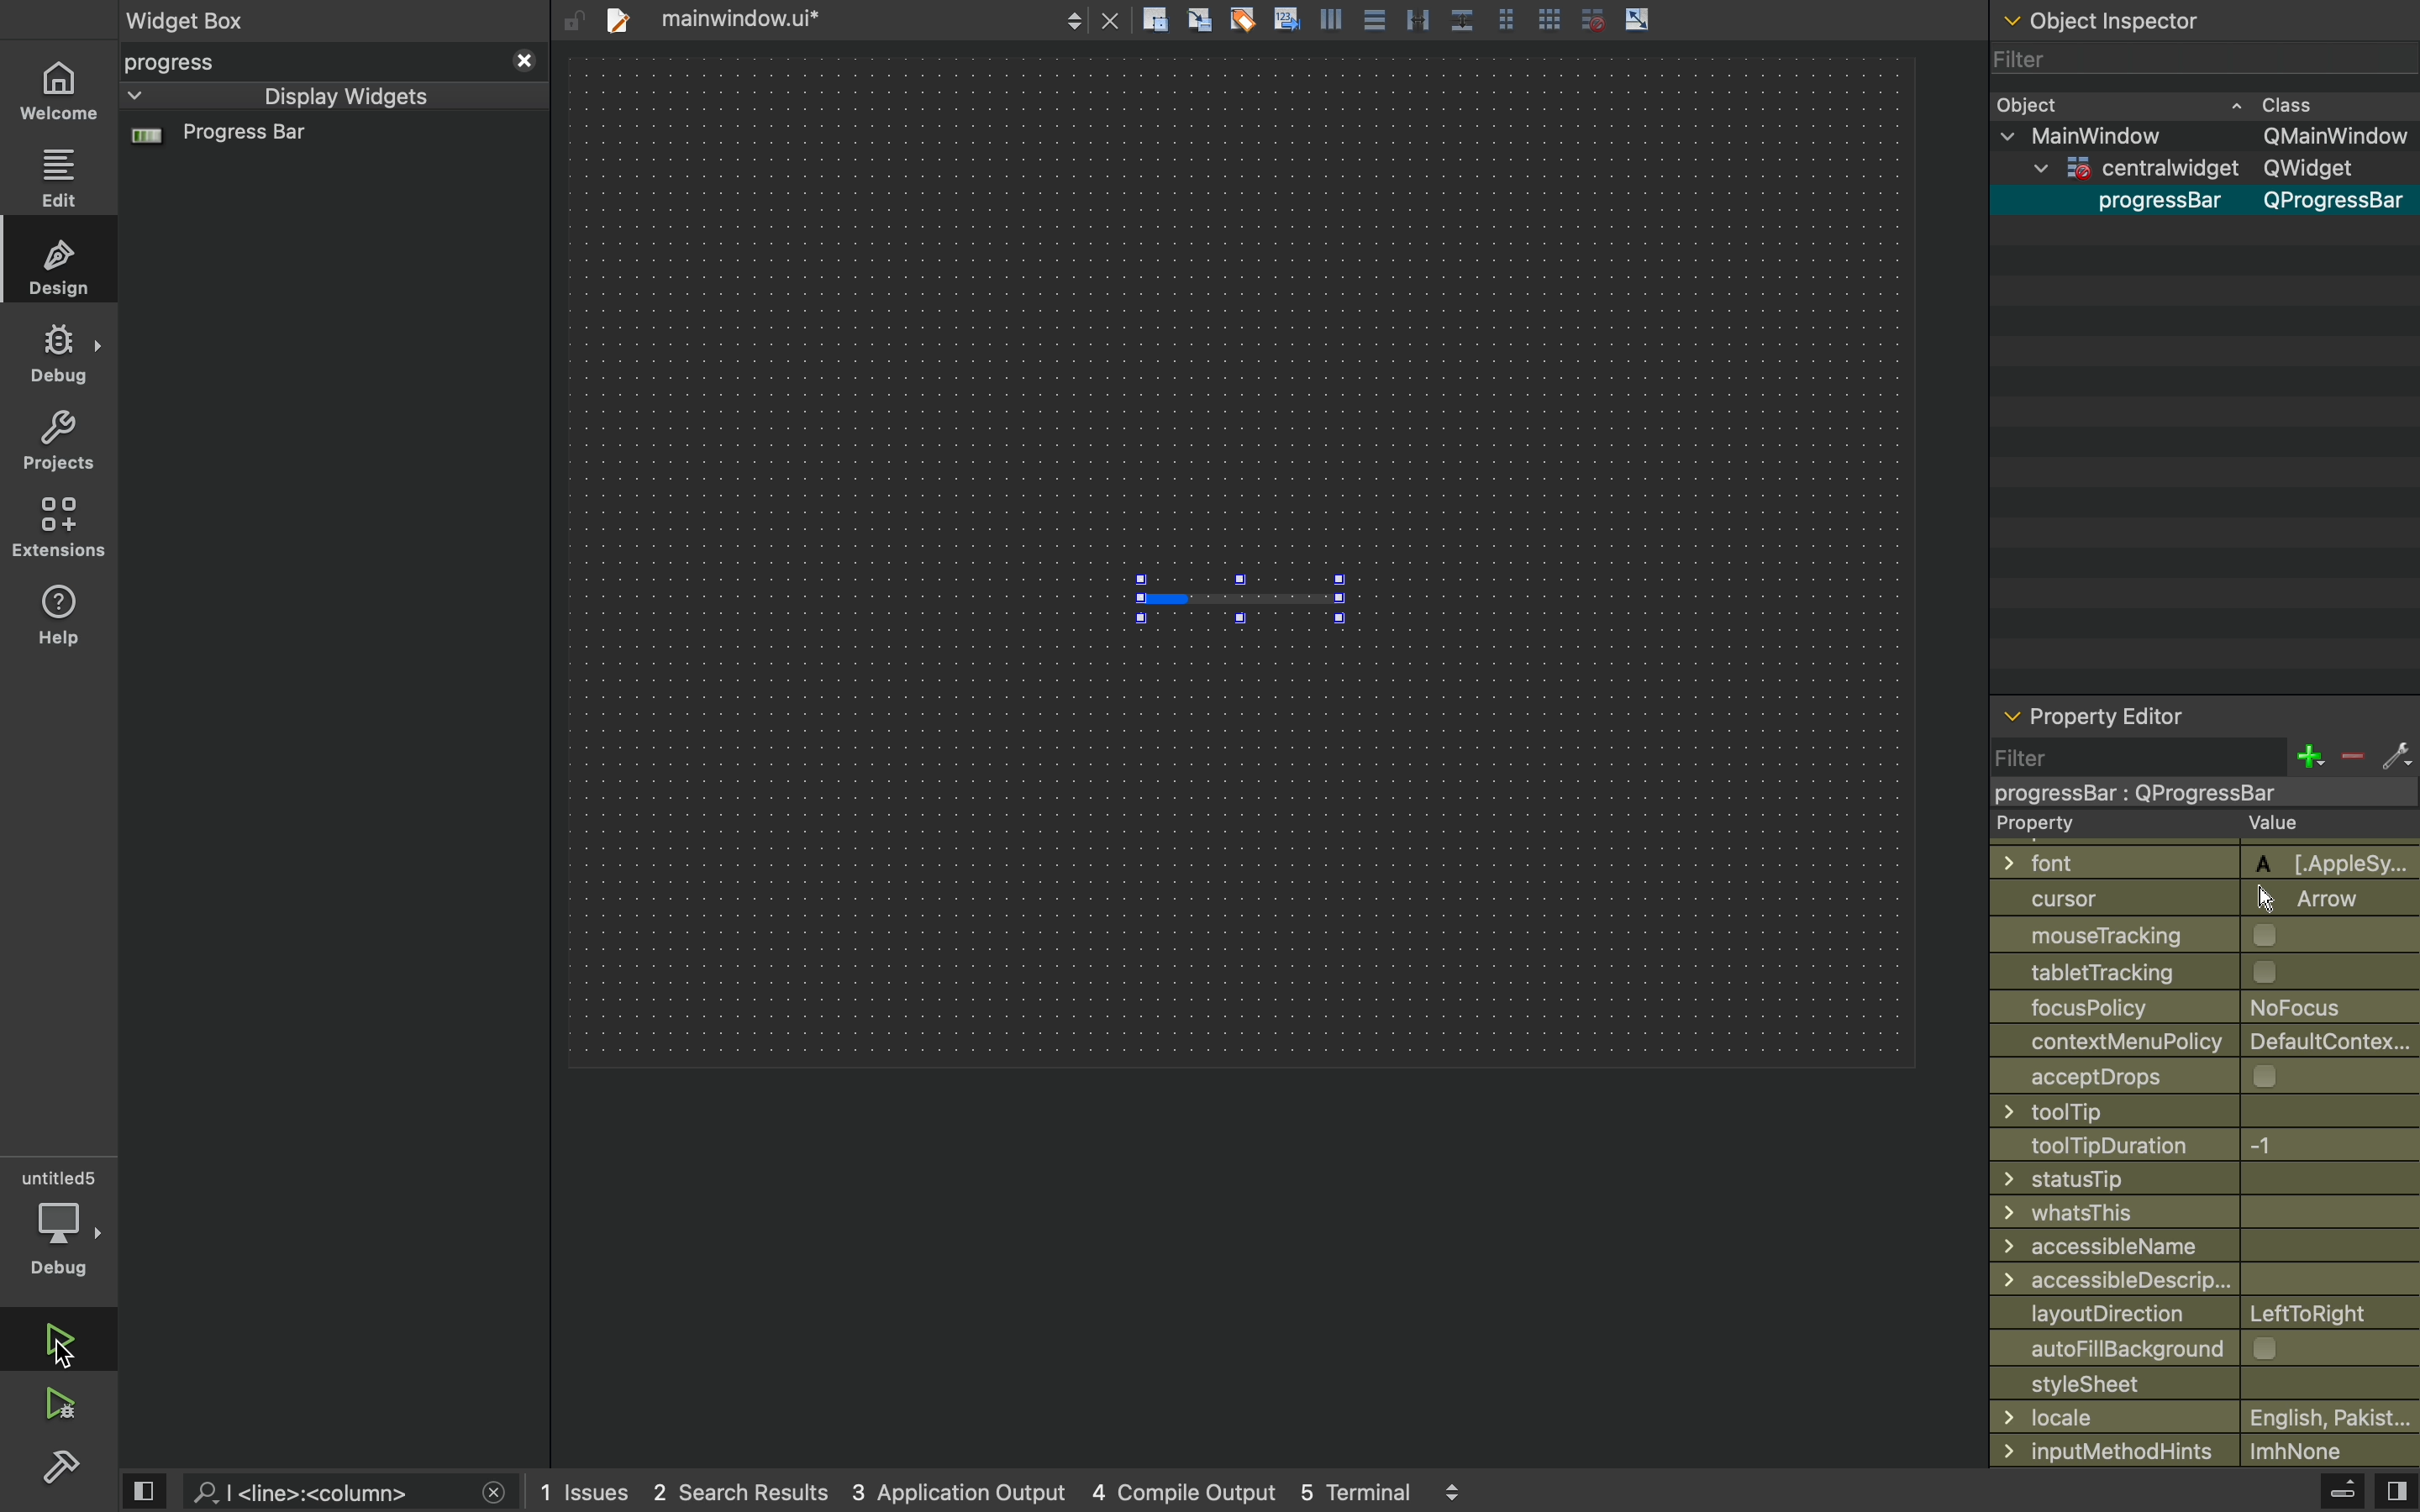 The width and height of the screenshot is (2420, 1512). Describe the element at coordinates (1013, 1492) in the screenshot. I see `logs` at that location.